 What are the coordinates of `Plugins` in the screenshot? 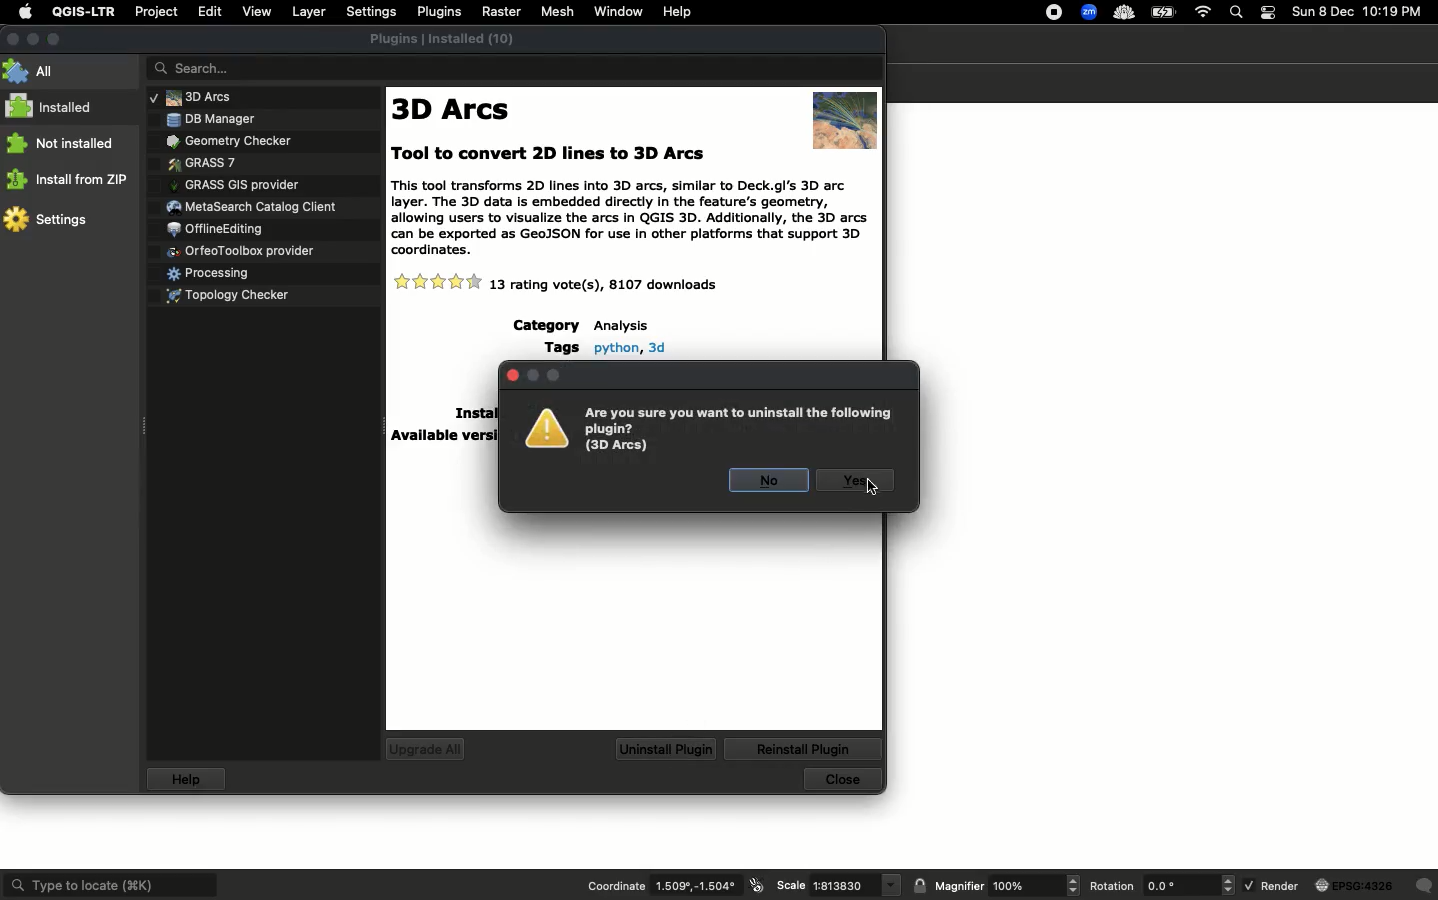 It's located at (216, 226).